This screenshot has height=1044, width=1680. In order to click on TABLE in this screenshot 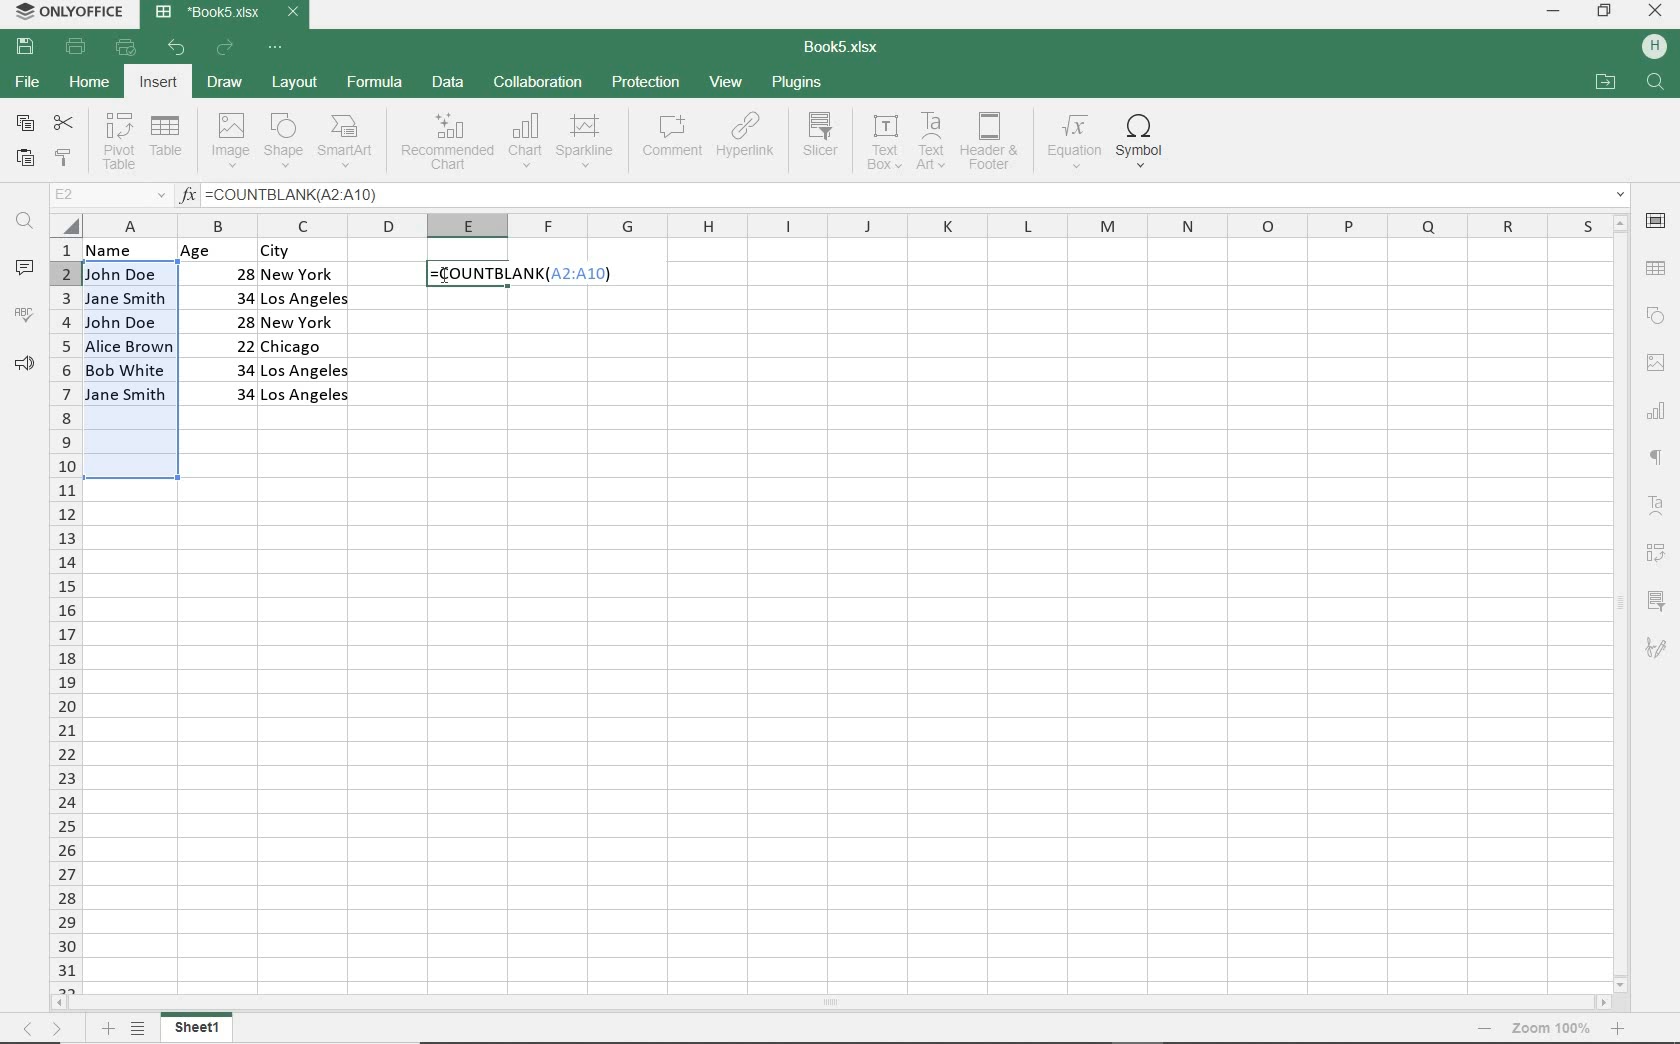, I will do `click(1657, 269)`.